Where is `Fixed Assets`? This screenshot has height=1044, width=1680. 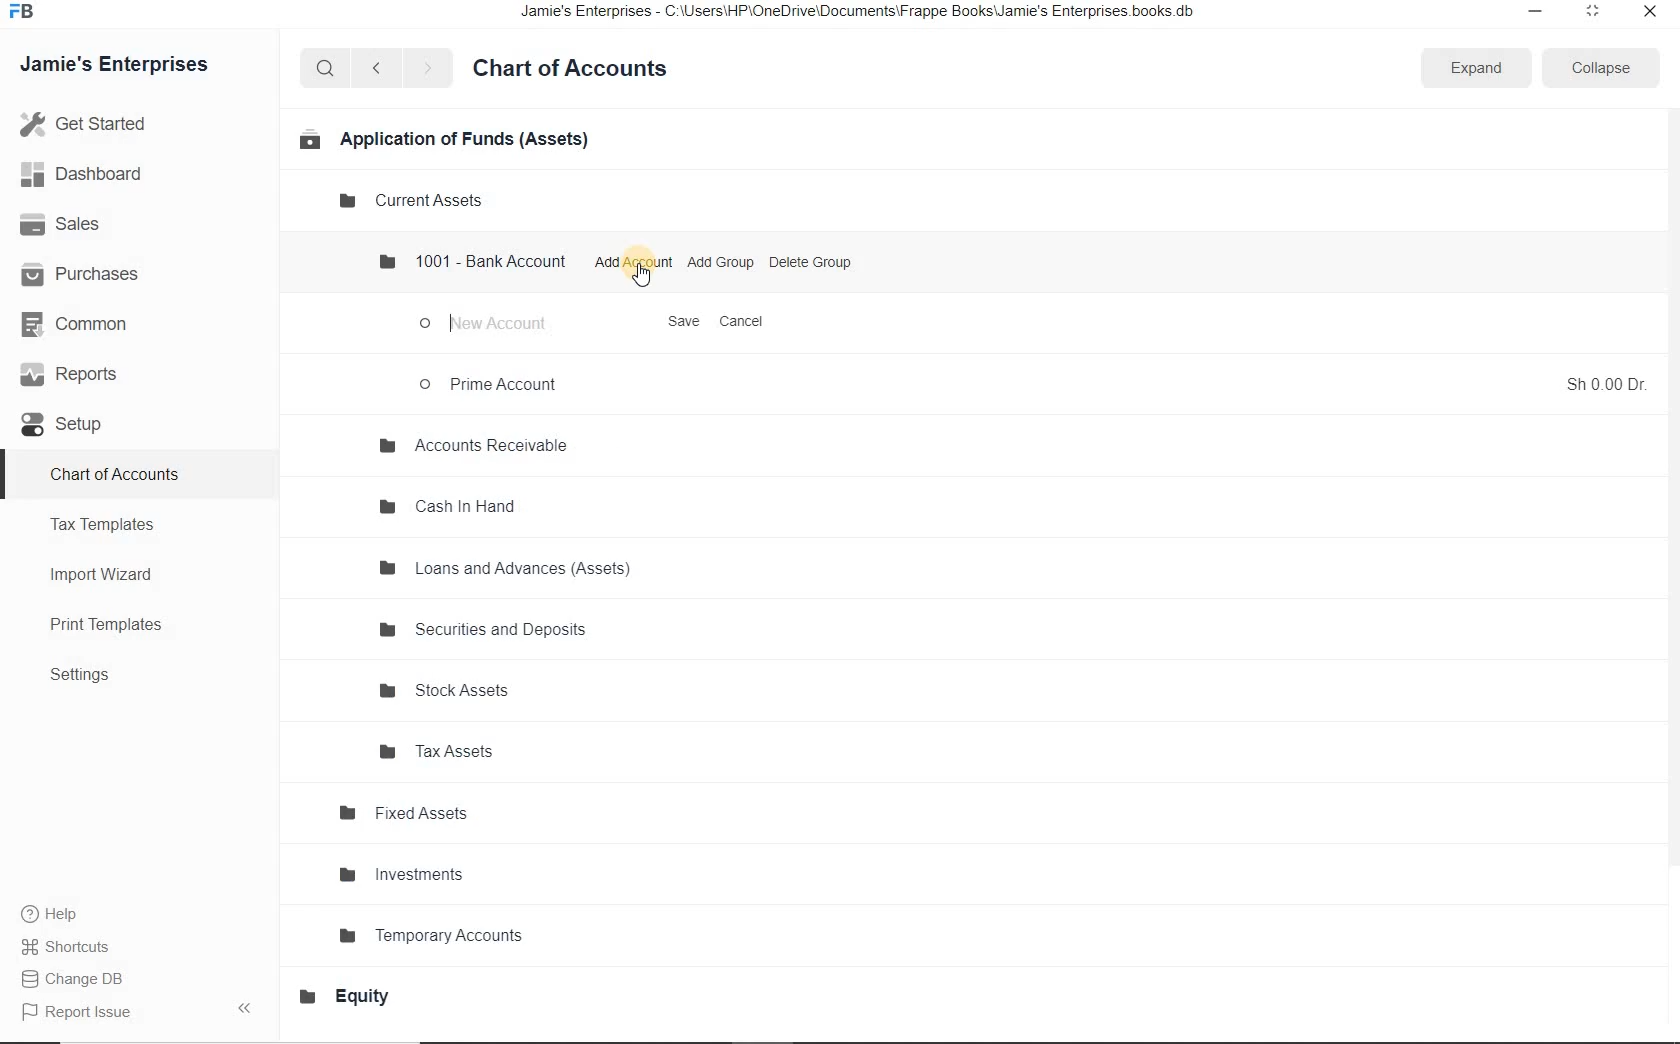 Fixed Assets is located at coordinates (405, 814).